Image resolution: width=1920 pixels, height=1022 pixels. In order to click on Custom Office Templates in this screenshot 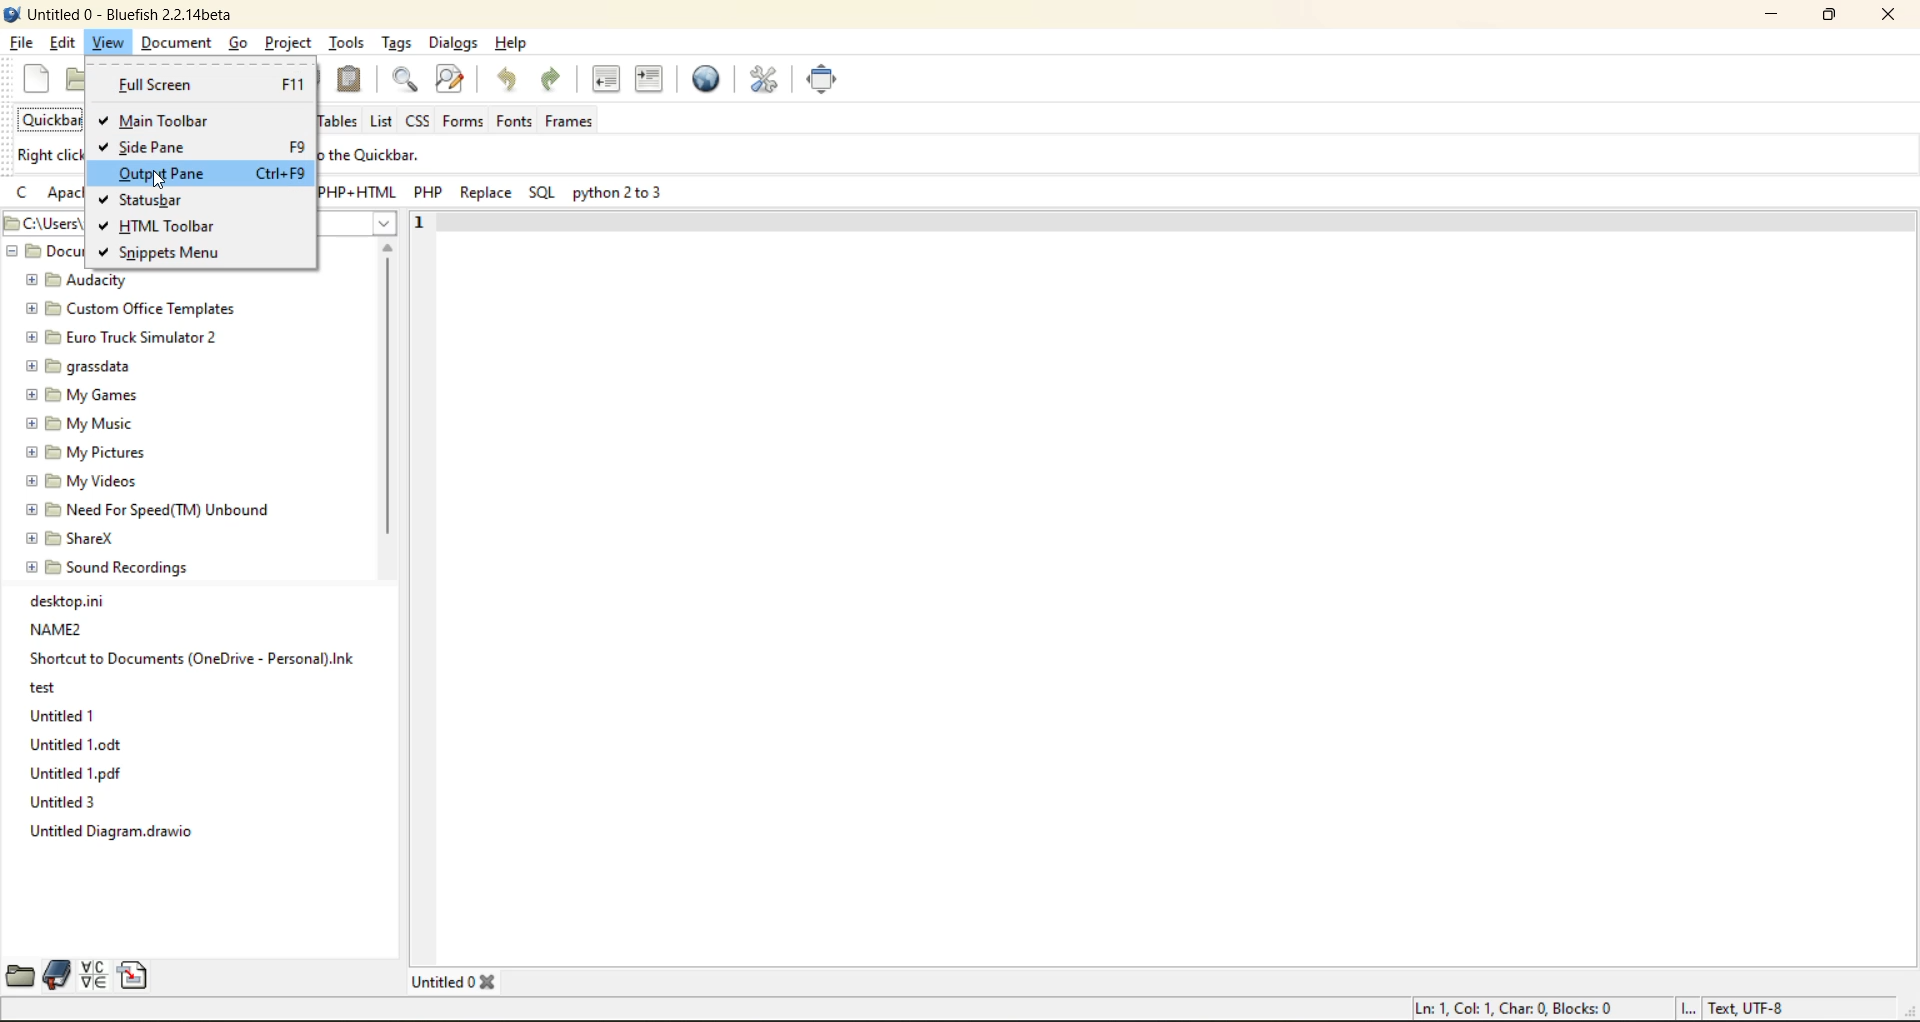, I will do `click(137, 309)`.